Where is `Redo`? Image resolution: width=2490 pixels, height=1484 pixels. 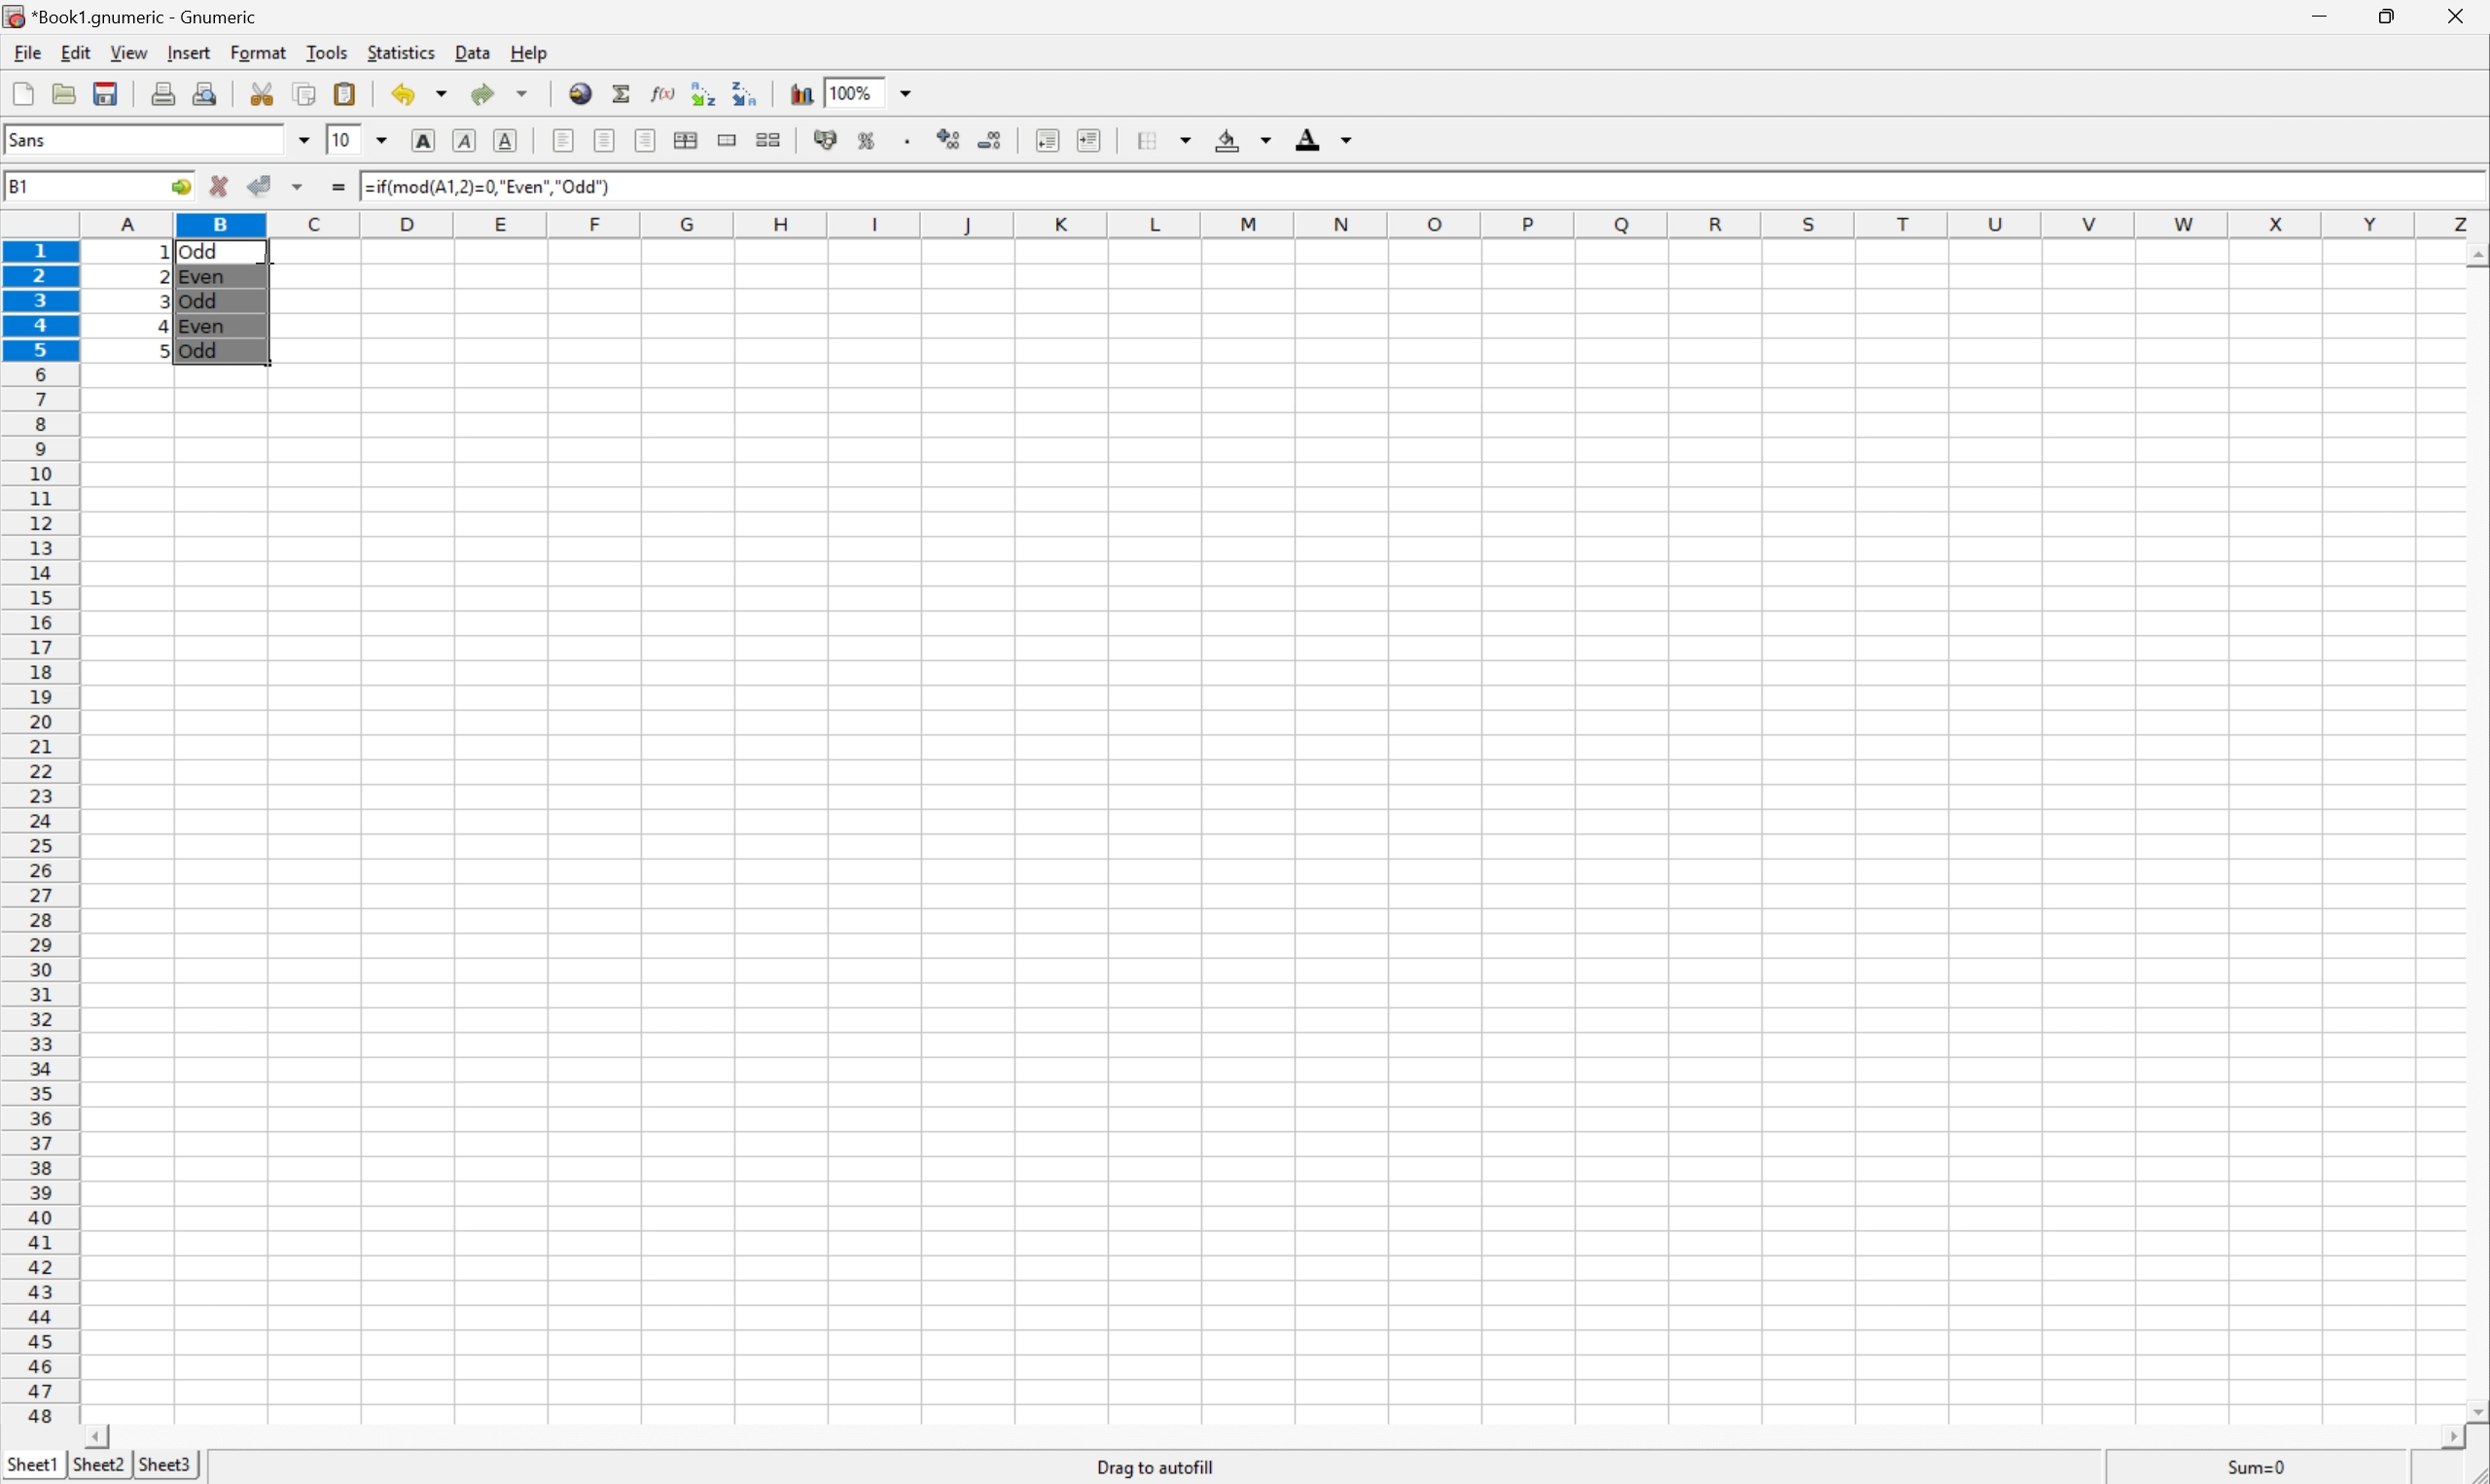
Redo is located at coordinates (509, 92).